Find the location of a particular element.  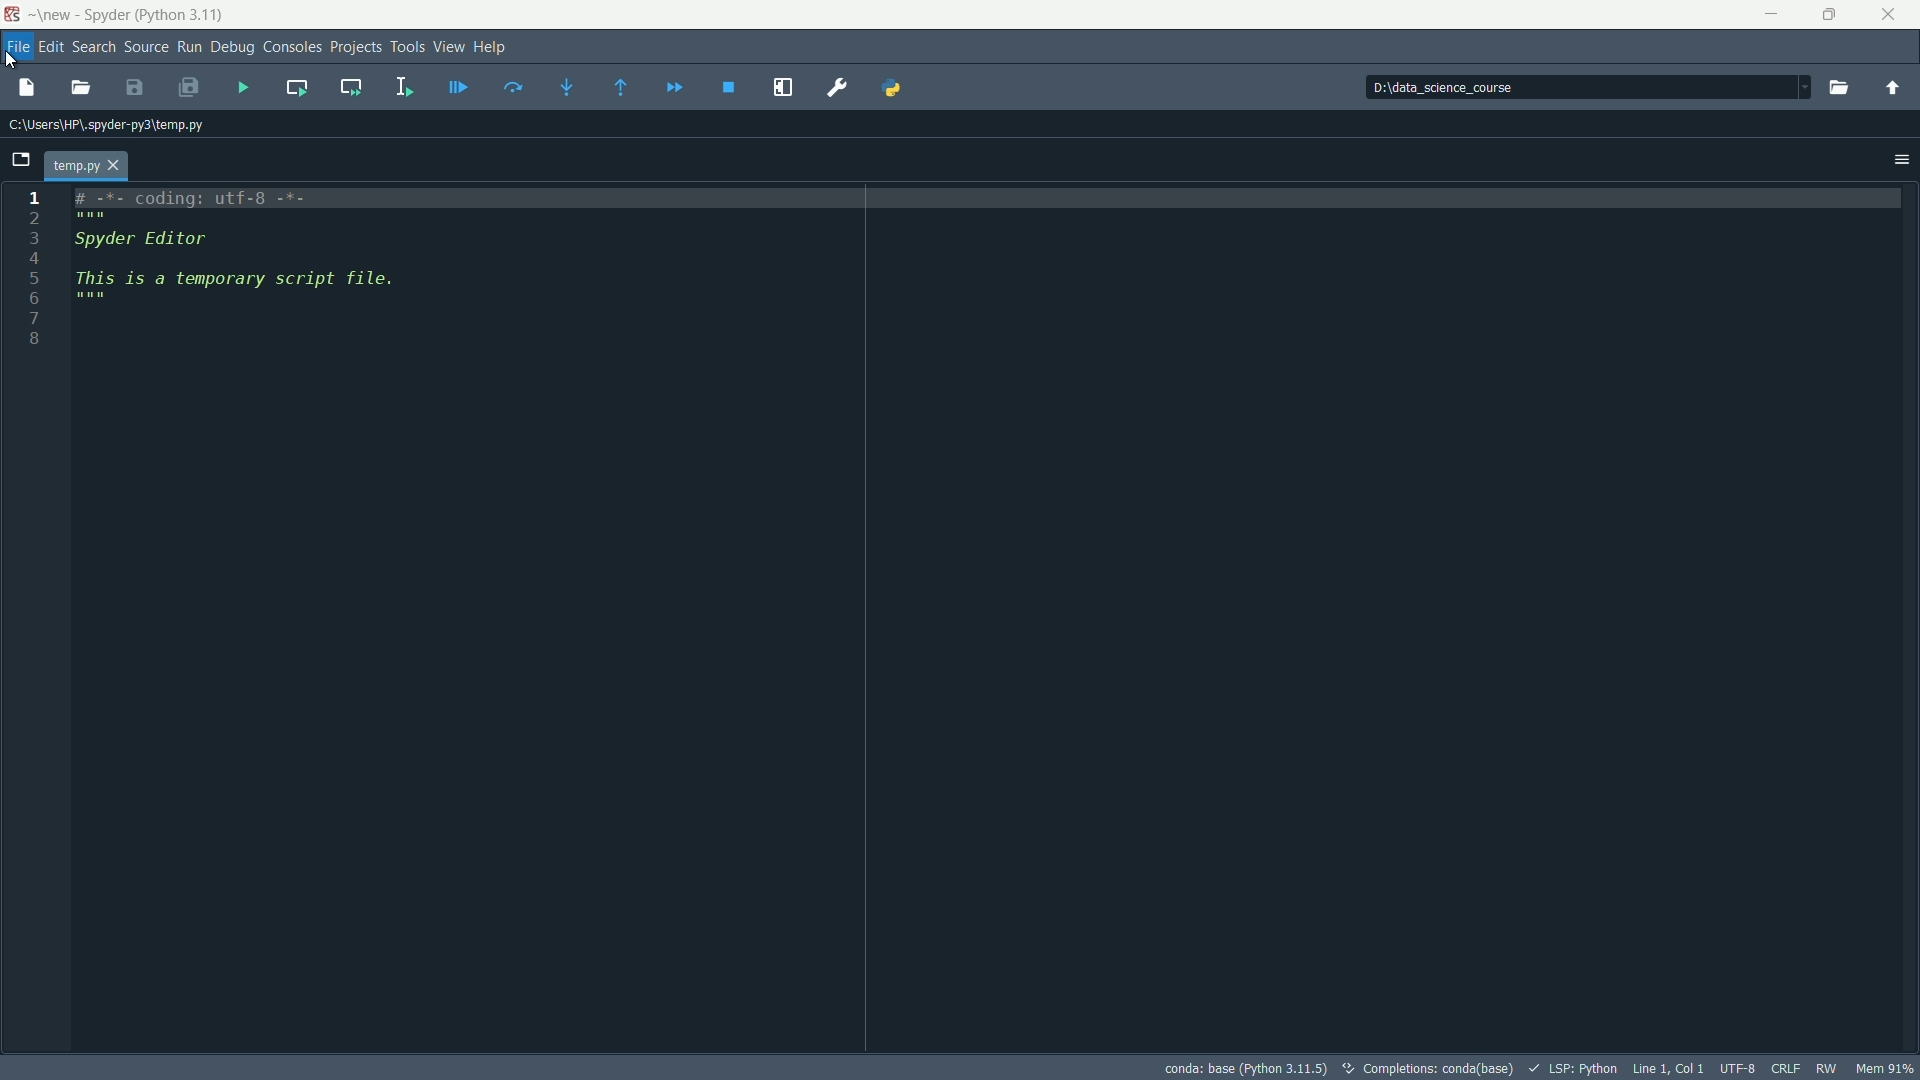

execute current line is located at coordinates (514, 89).